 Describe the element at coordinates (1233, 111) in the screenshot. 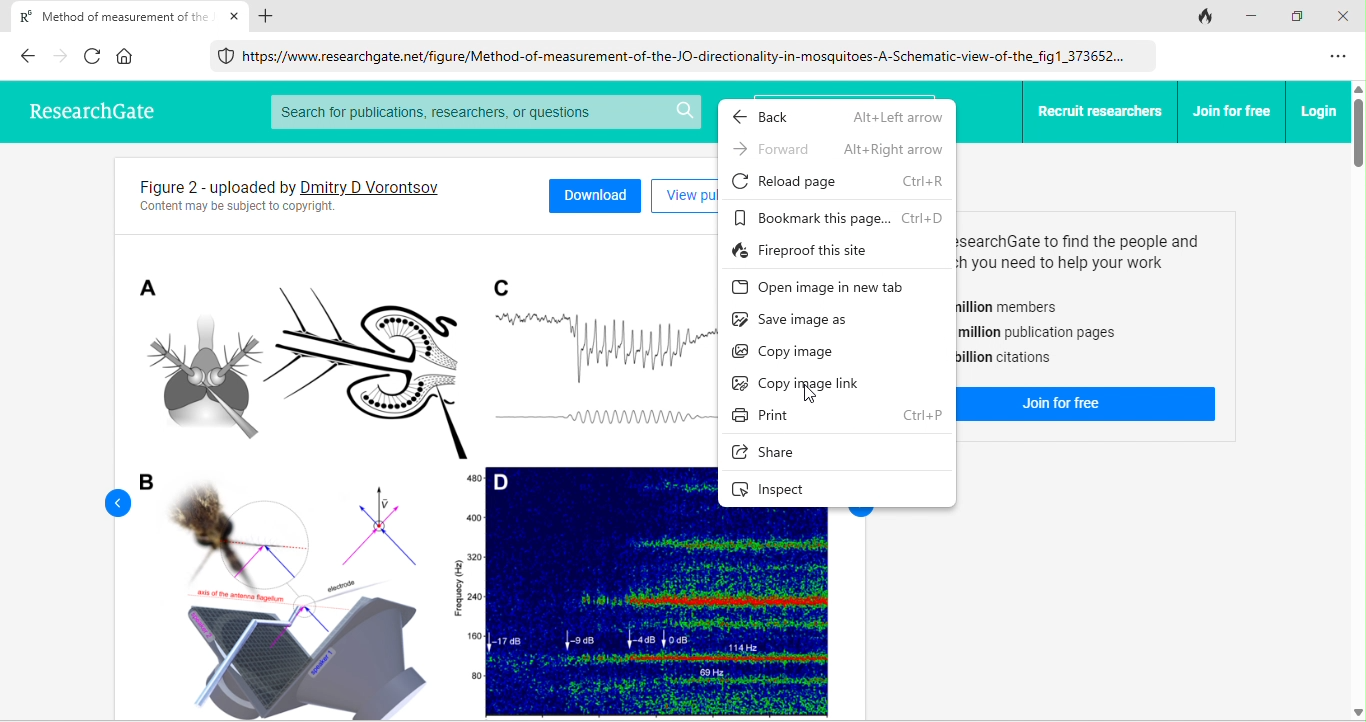

I see `join for free` at that location.